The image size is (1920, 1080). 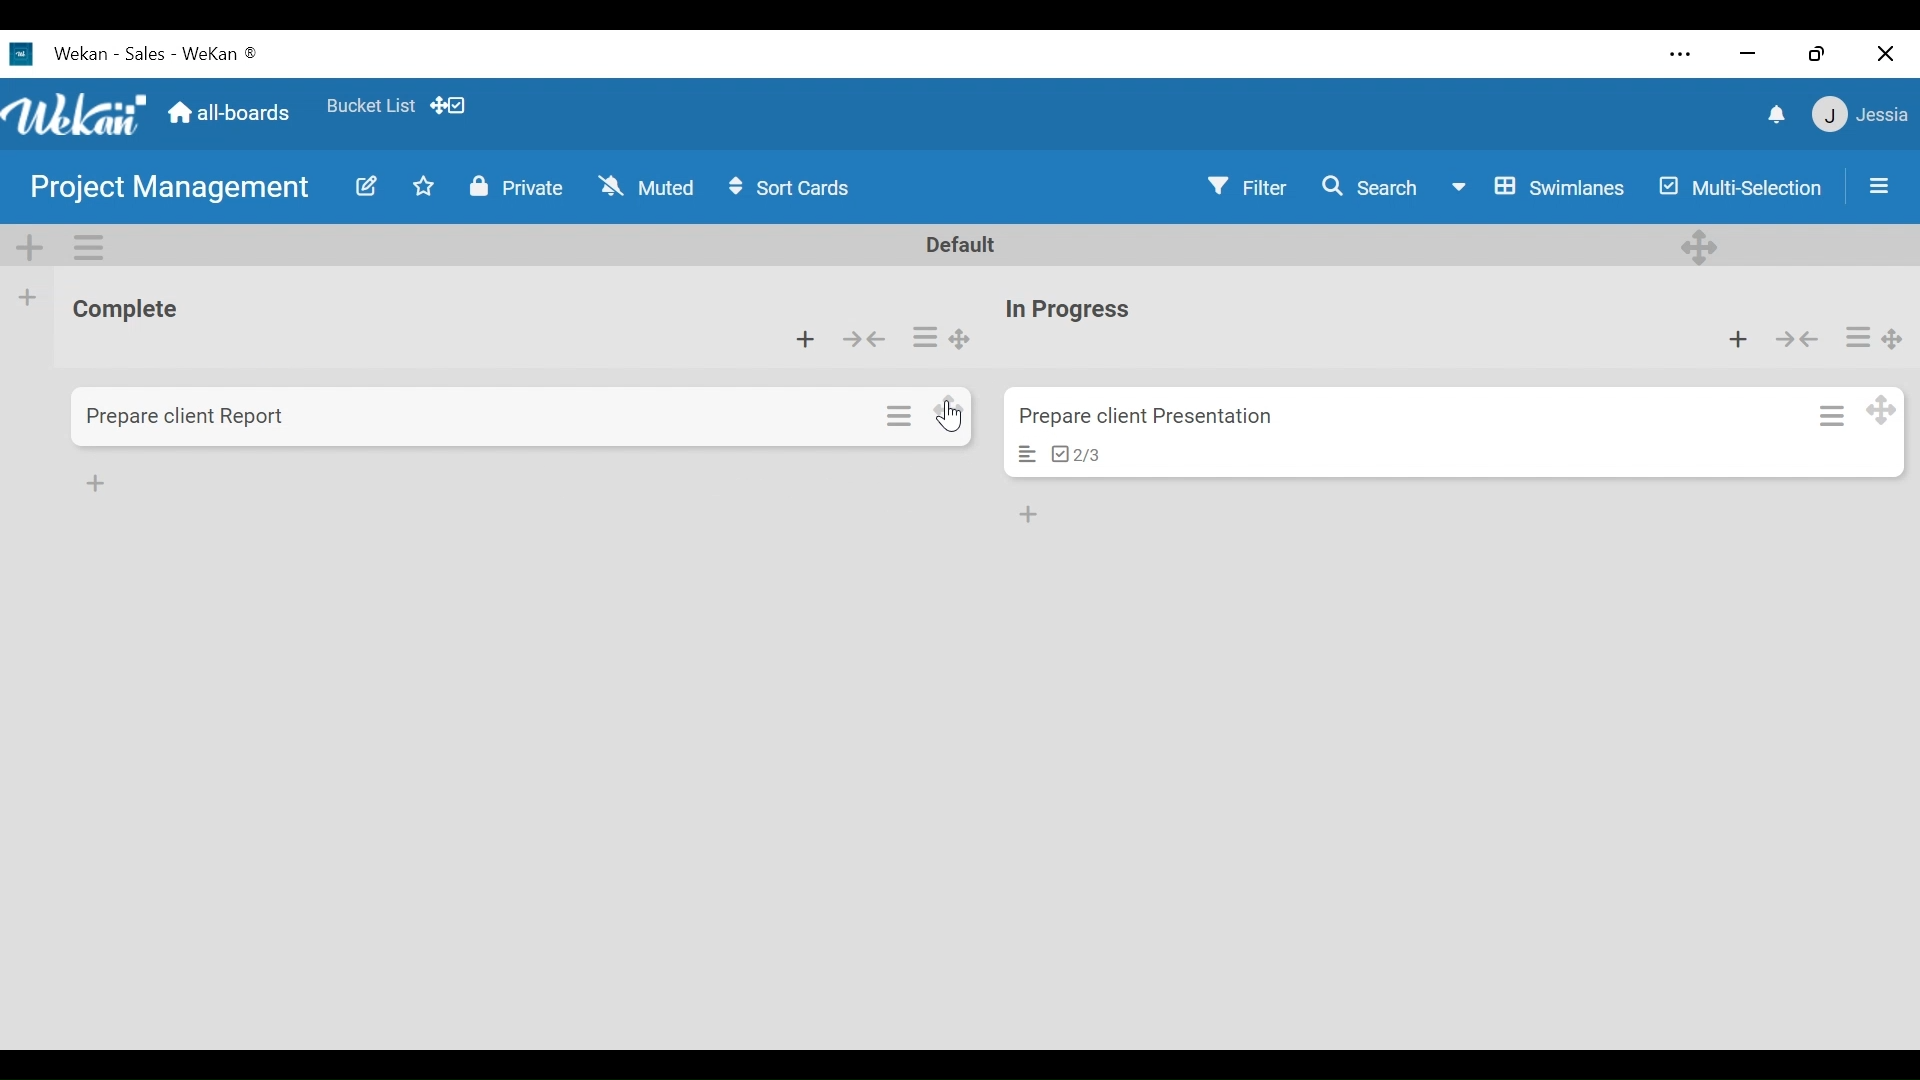 I want to click on List actions, so click(x=926, y=339).